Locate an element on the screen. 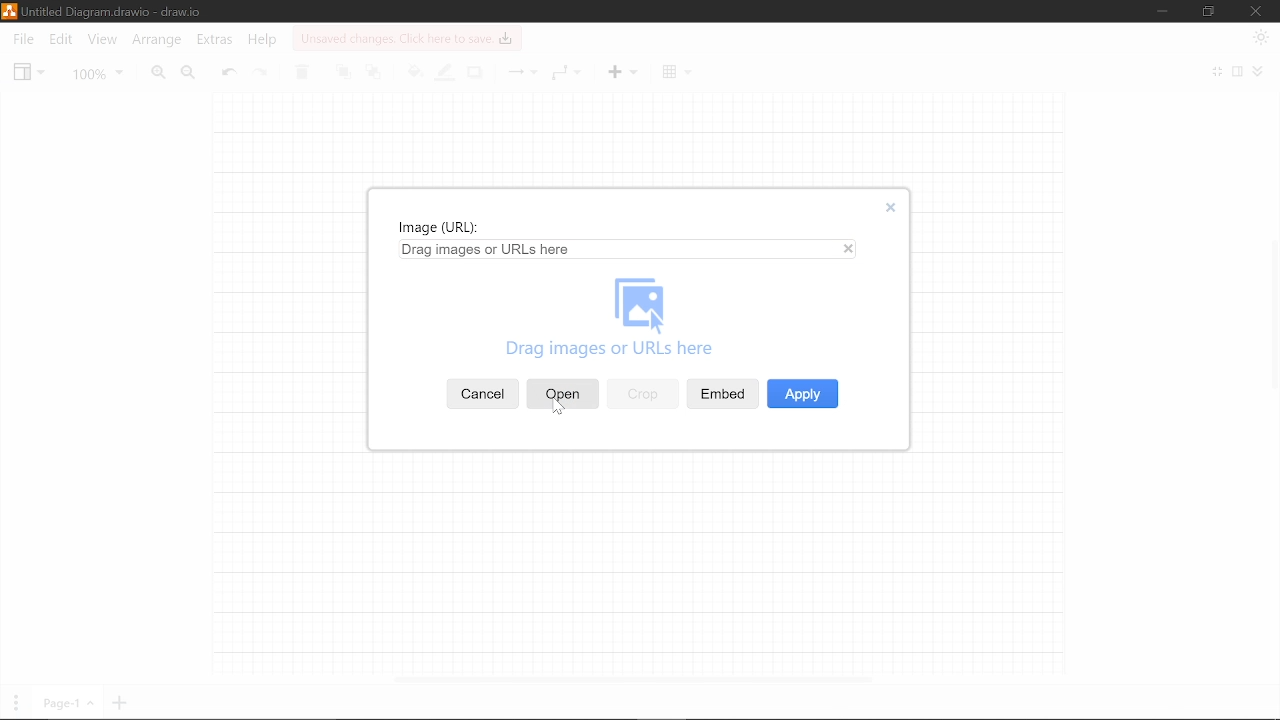 This screenshot has height=720, width=1280. Current page is located at coordinates (66, 704).